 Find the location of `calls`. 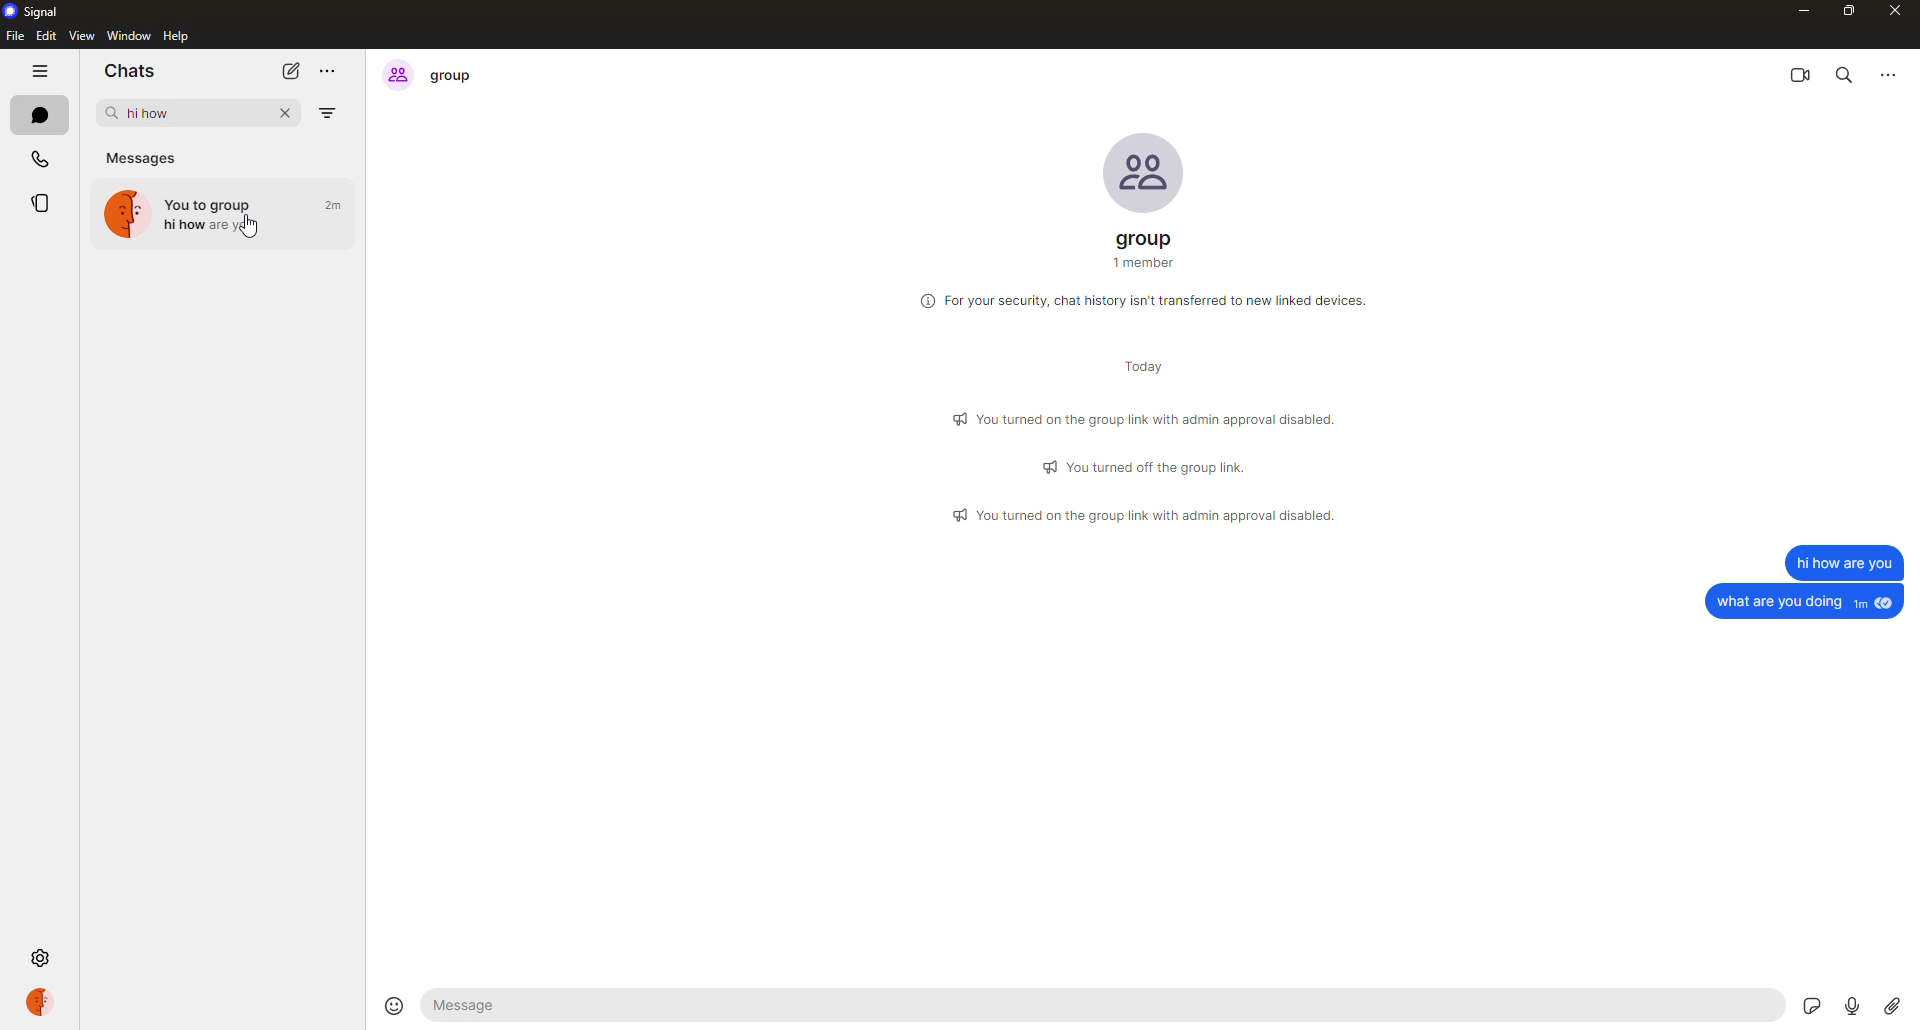

calls is located at coordinates (38, 157).